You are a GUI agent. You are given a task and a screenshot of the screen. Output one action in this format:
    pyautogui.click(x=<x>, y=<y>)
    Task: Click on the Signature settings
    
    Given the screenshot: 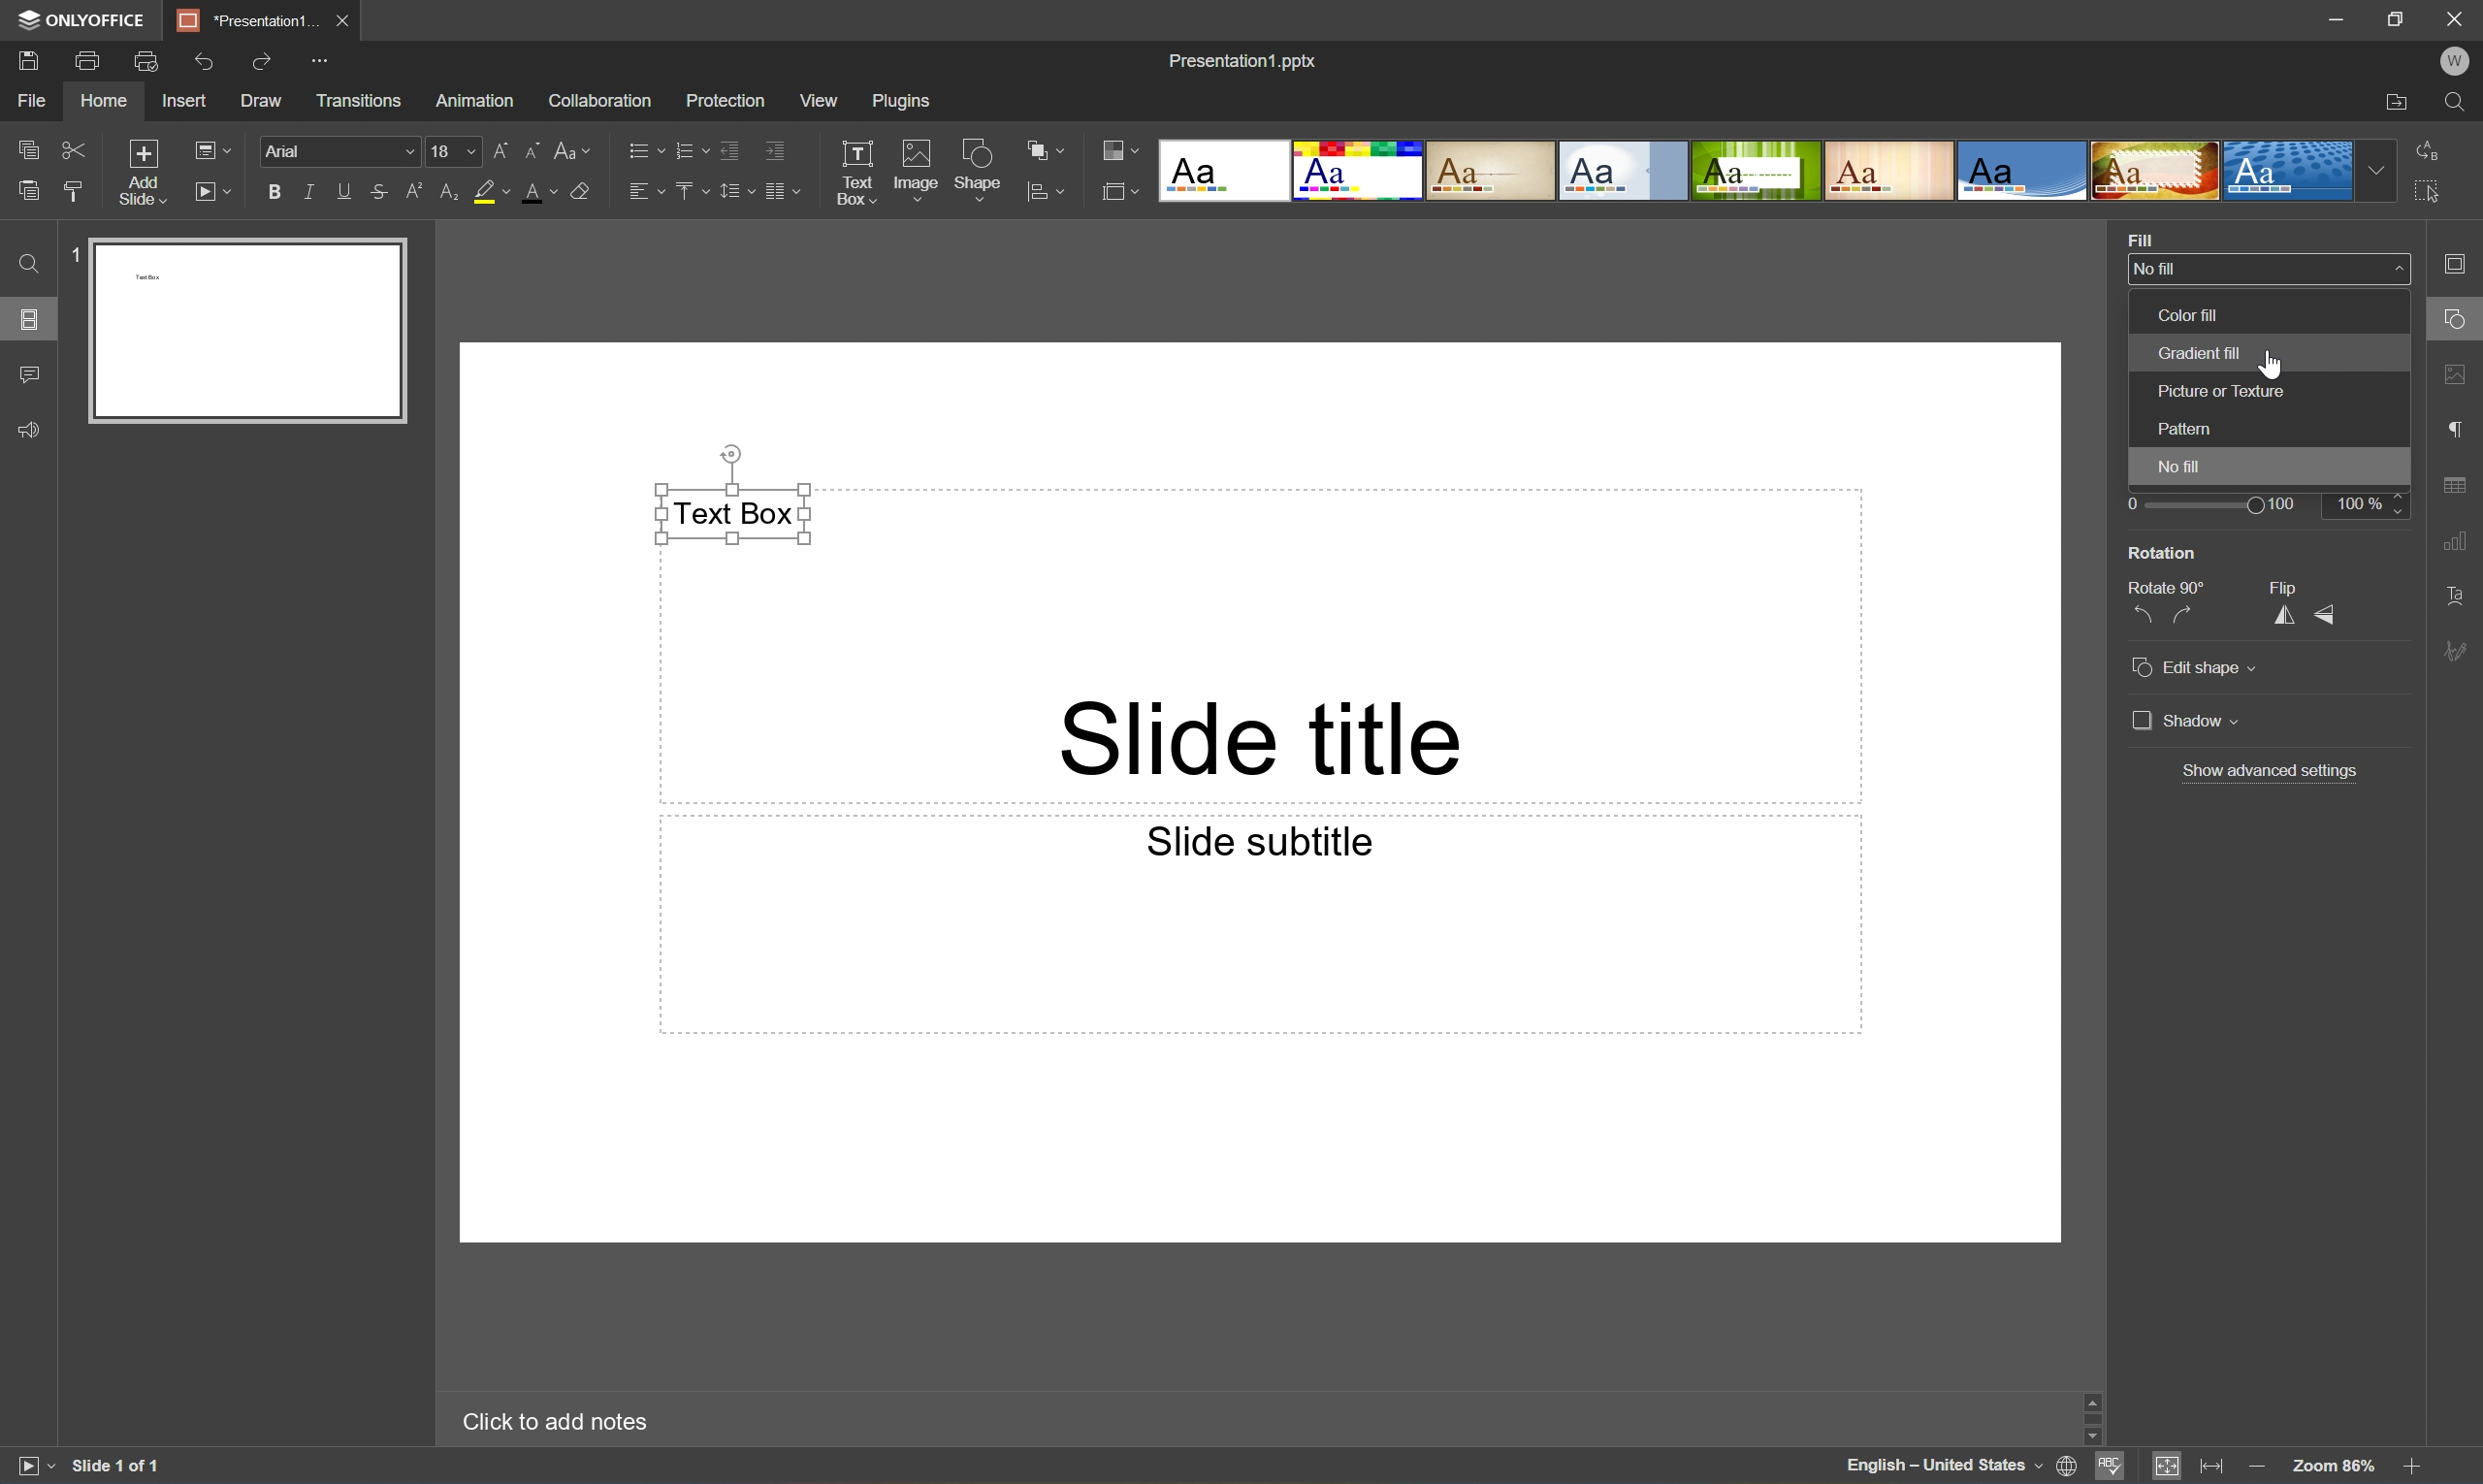 What is the action you would take?
    pyautogui.click(x=2461, y=649)
    